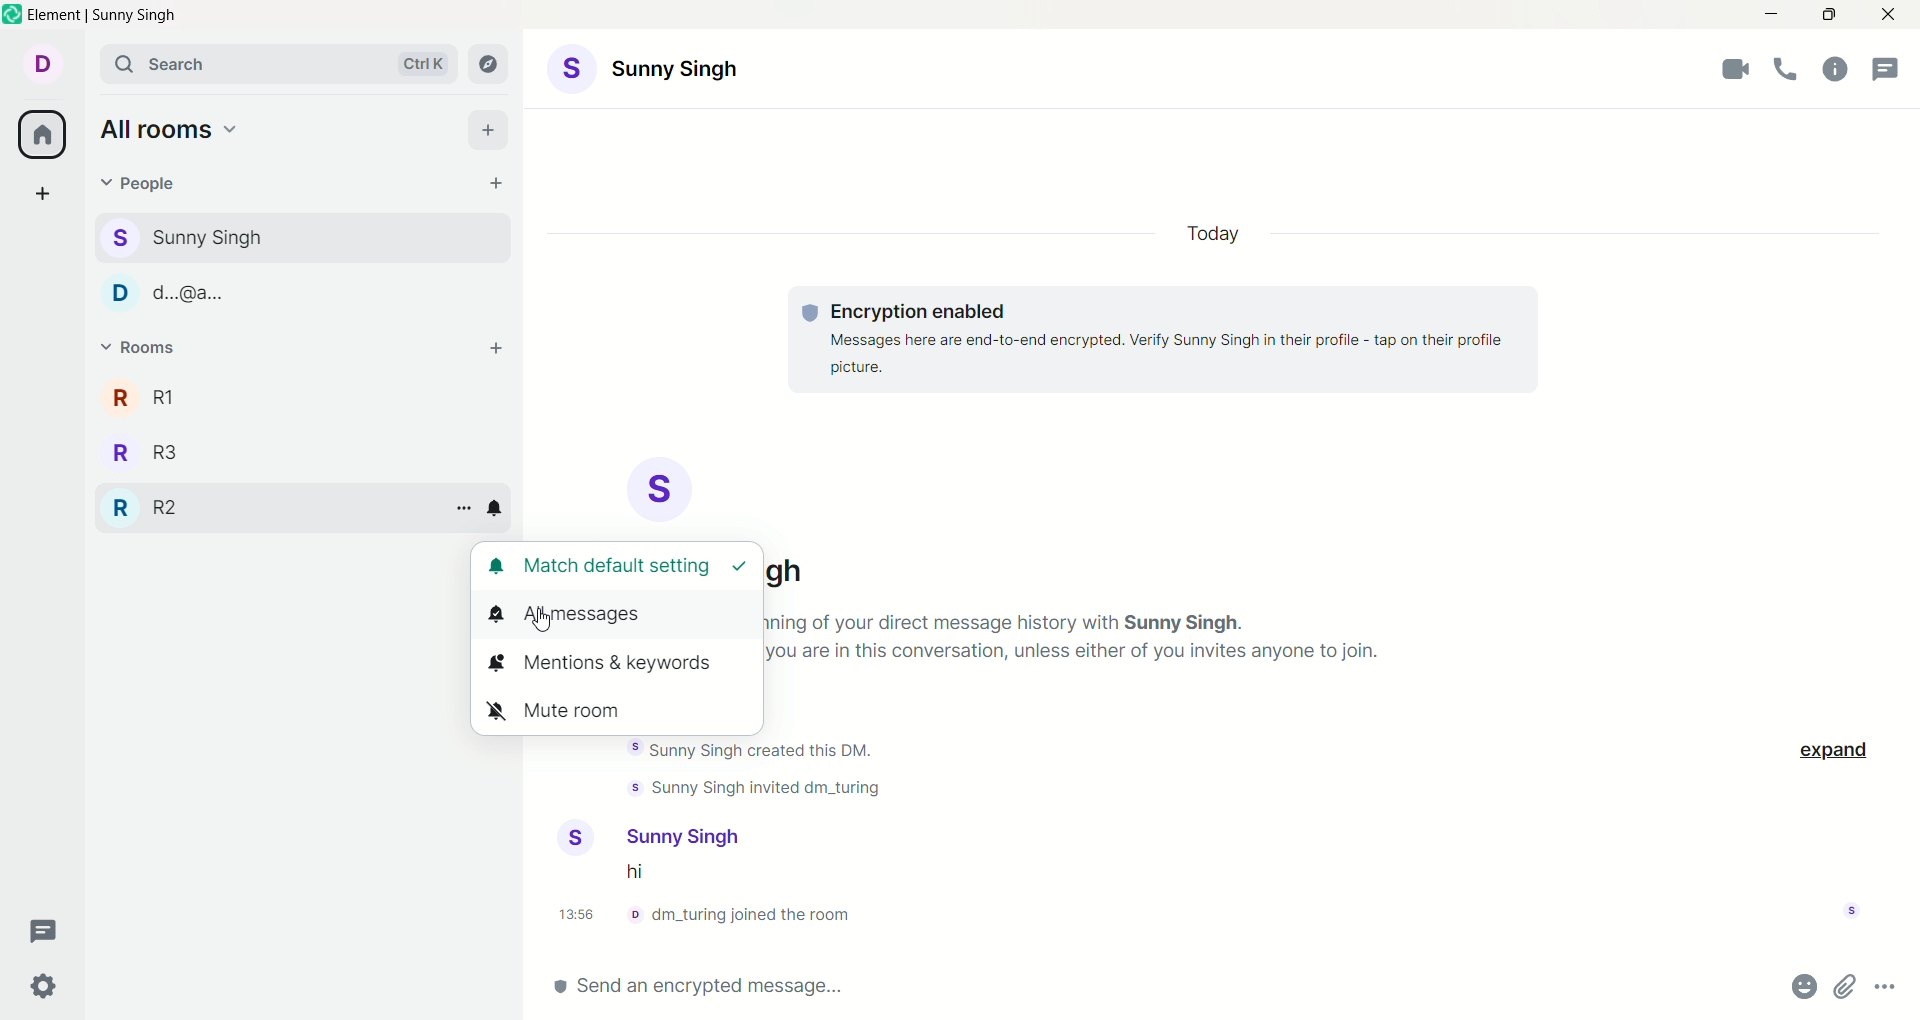  I want to click on people, so click(151, 184).